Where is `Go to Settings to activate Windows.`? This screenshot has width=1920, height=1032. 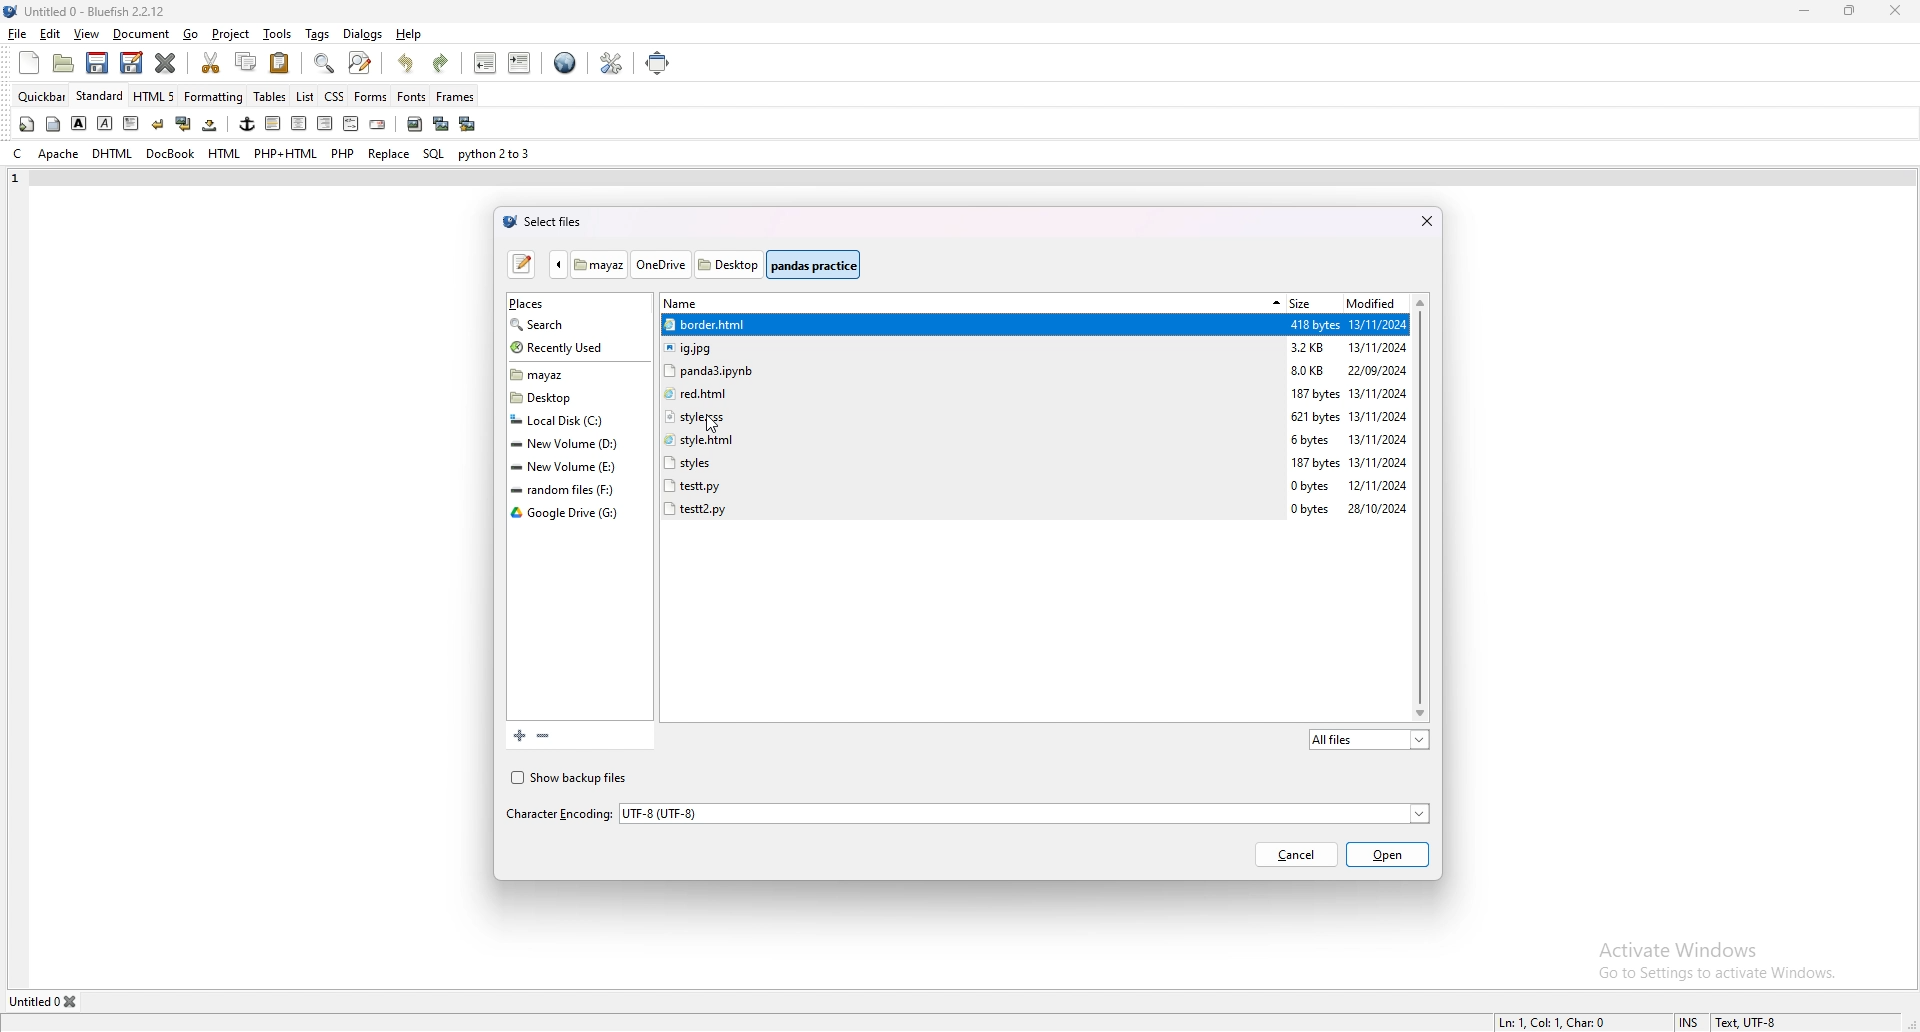
Go to Settings to activate Windows. is located at coordinates (1722, 975).